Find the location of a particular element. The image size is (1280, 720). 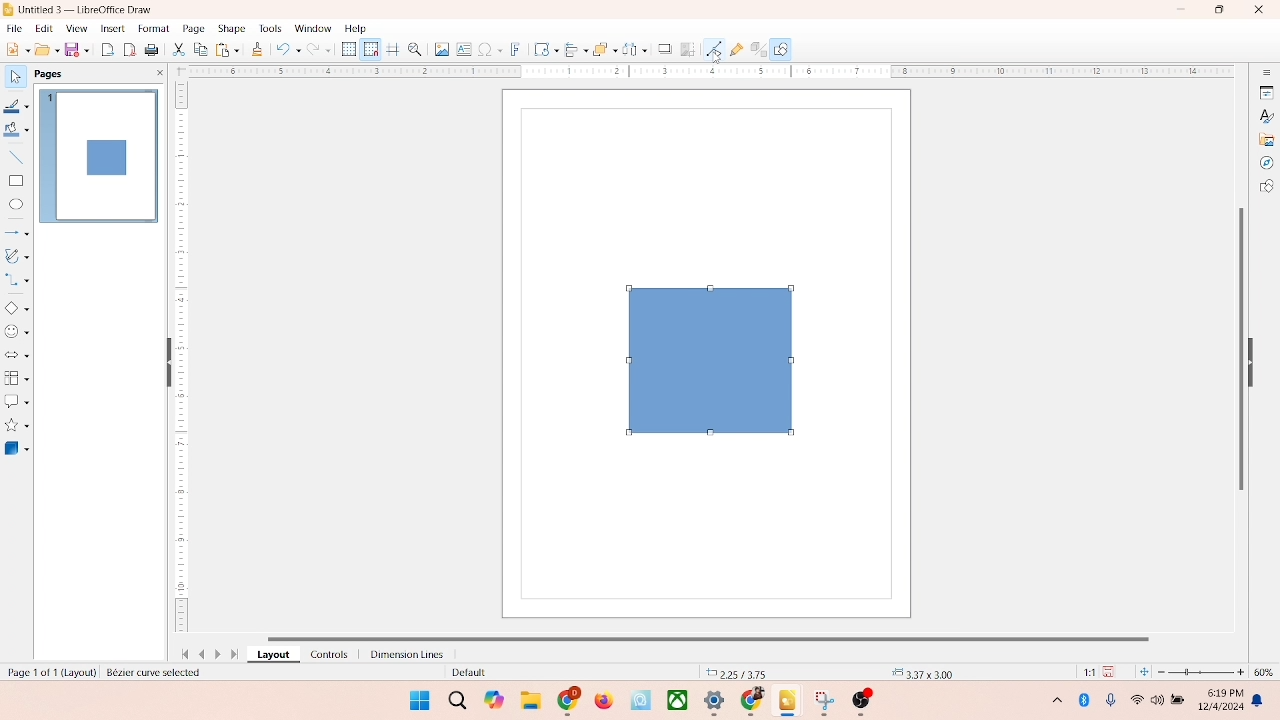

applications is located at coordinates (721, 702).